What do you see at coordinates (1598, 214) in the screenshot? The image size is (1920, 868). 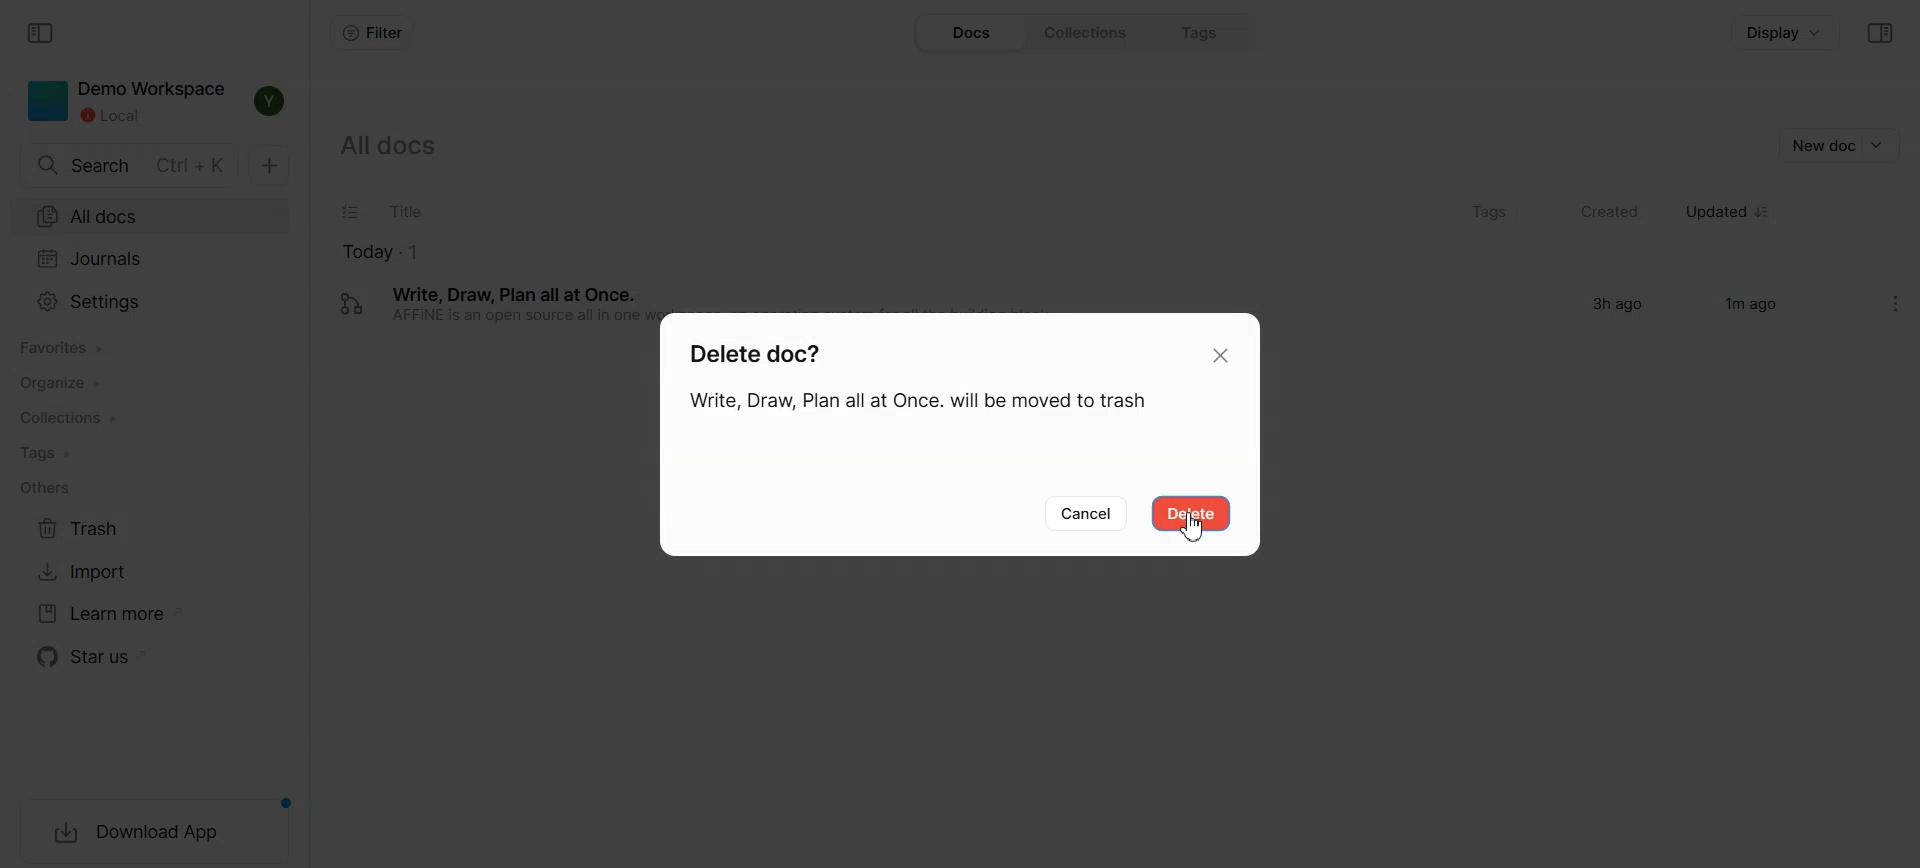 I see `Created` at bounding box center [1598, 214].